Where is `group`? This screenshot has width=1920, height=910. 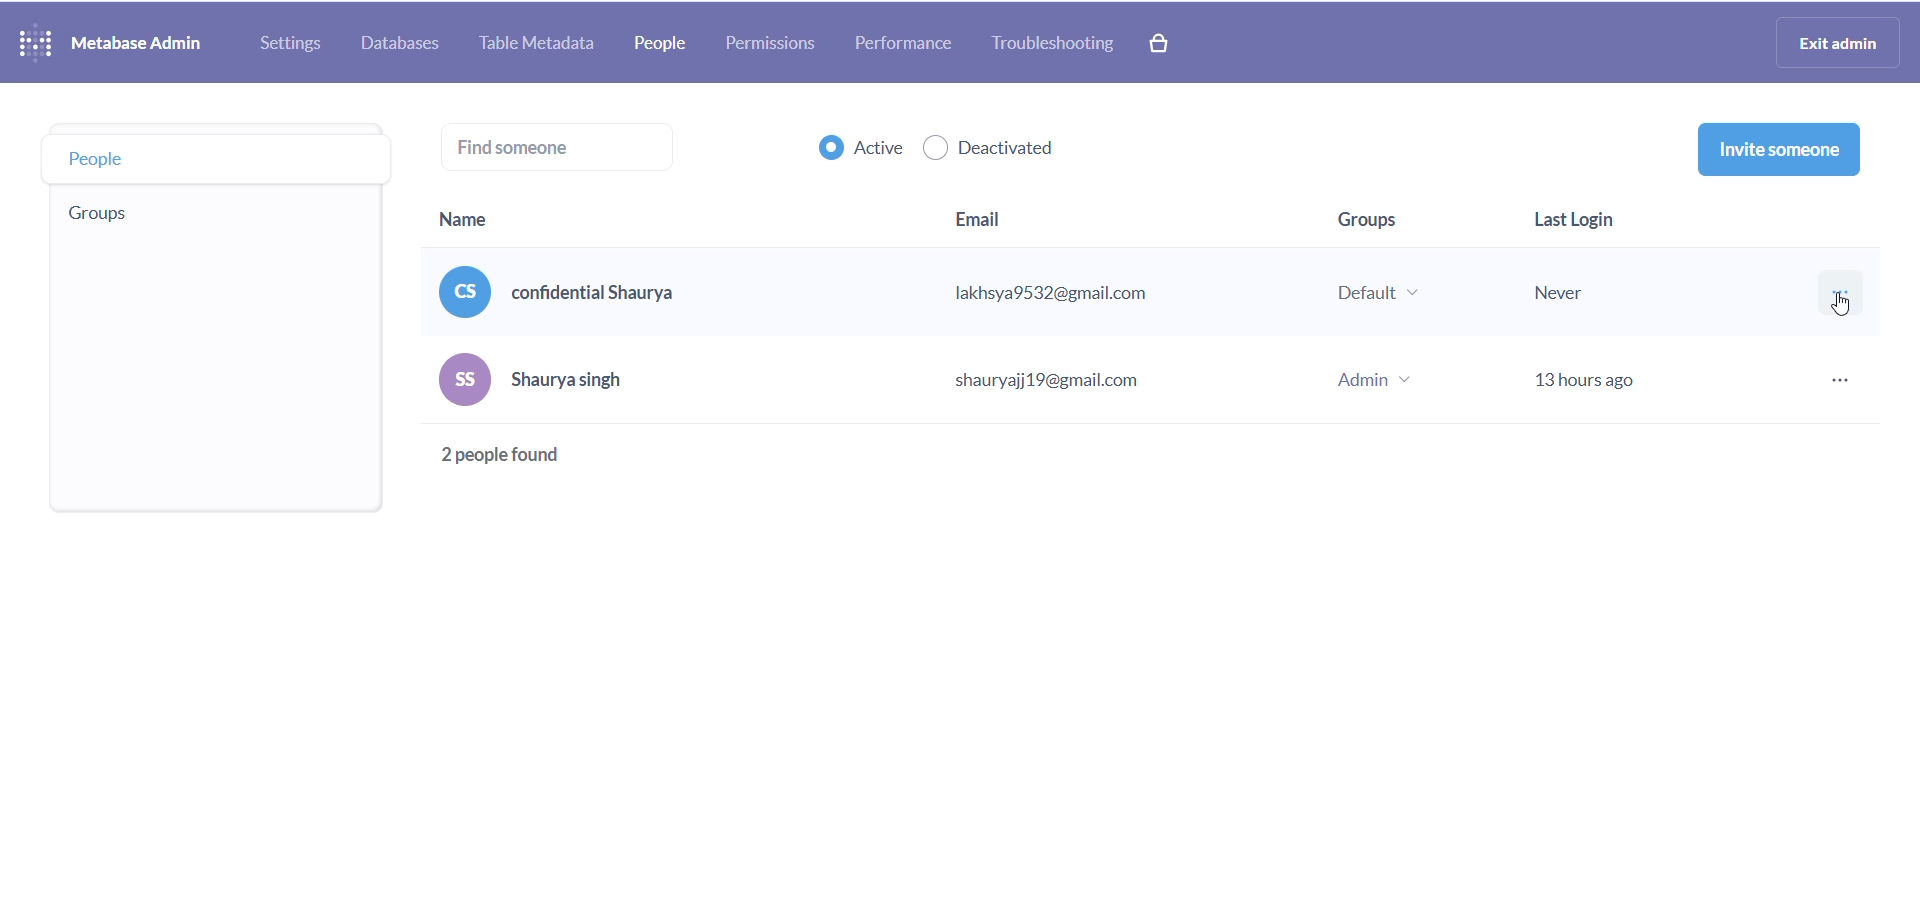 group is located at coordinates (1394, 378).